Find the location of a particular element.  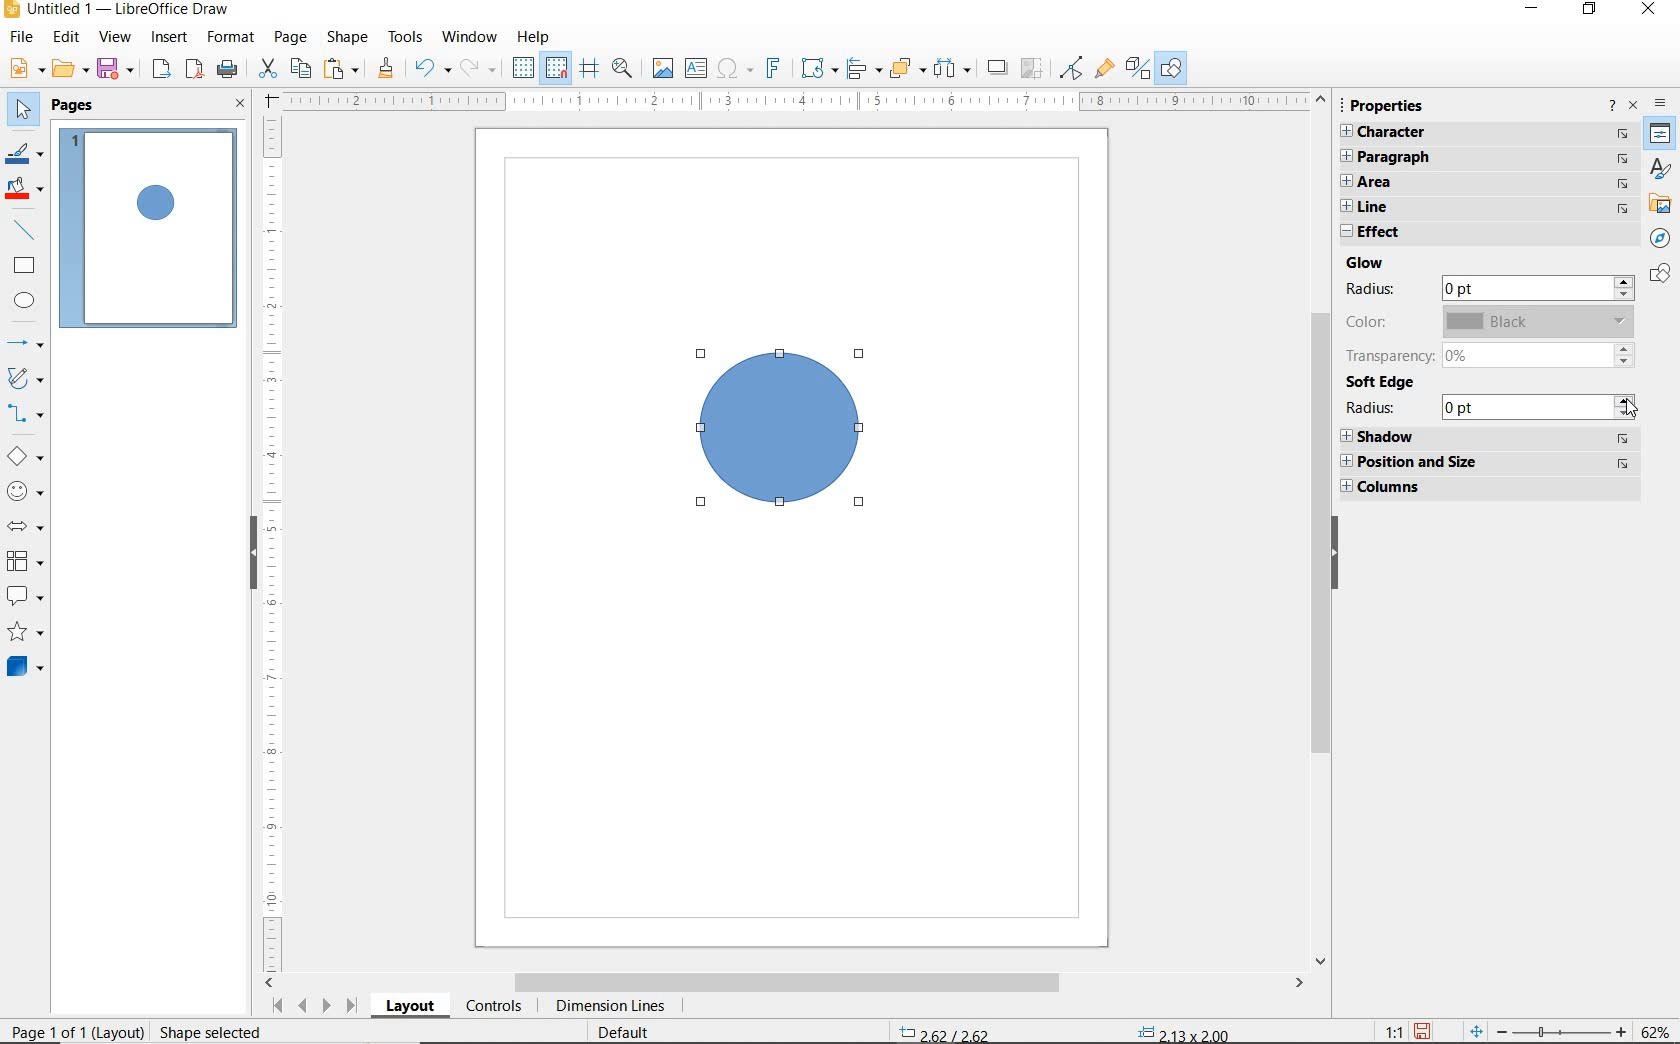

2.13 x 2.00 is located at coordinates (1183, 1034).